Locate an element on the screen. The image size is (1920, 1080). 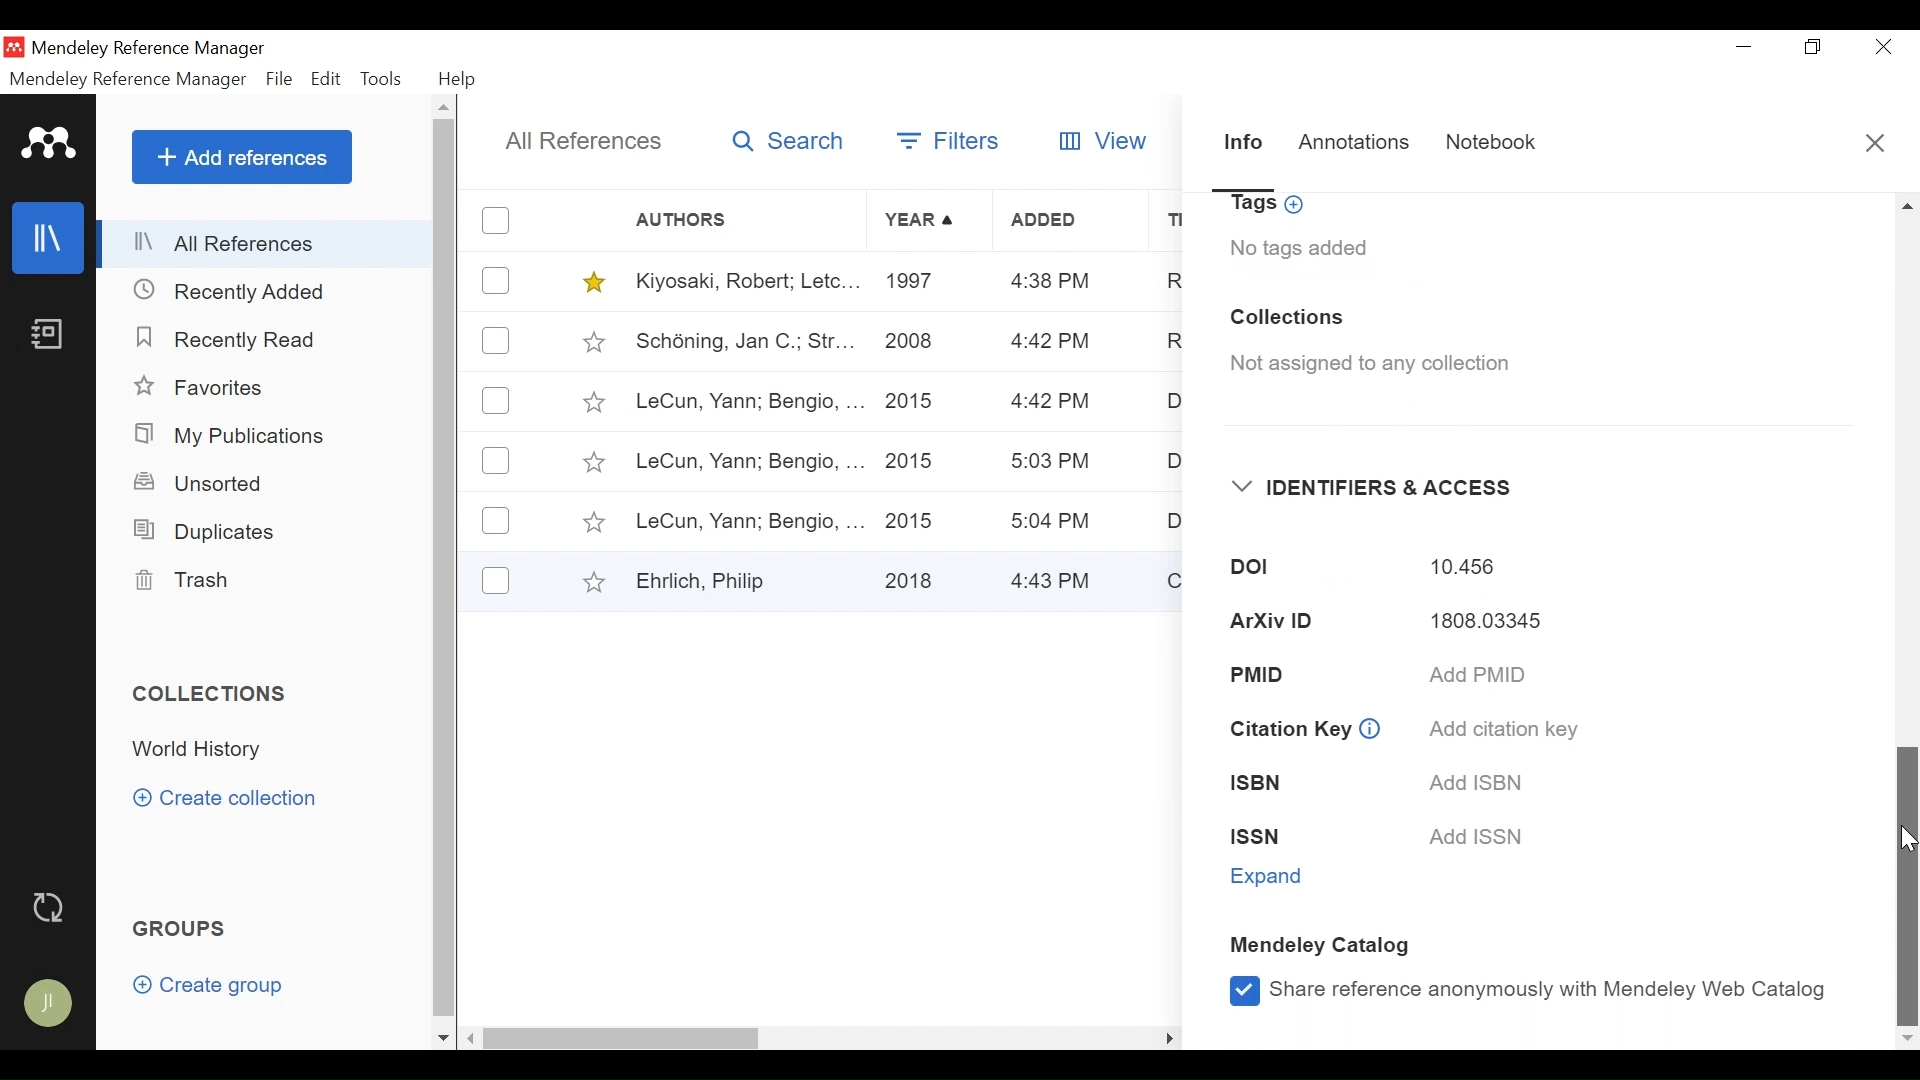
Added is located at coordinates (1071, 222).